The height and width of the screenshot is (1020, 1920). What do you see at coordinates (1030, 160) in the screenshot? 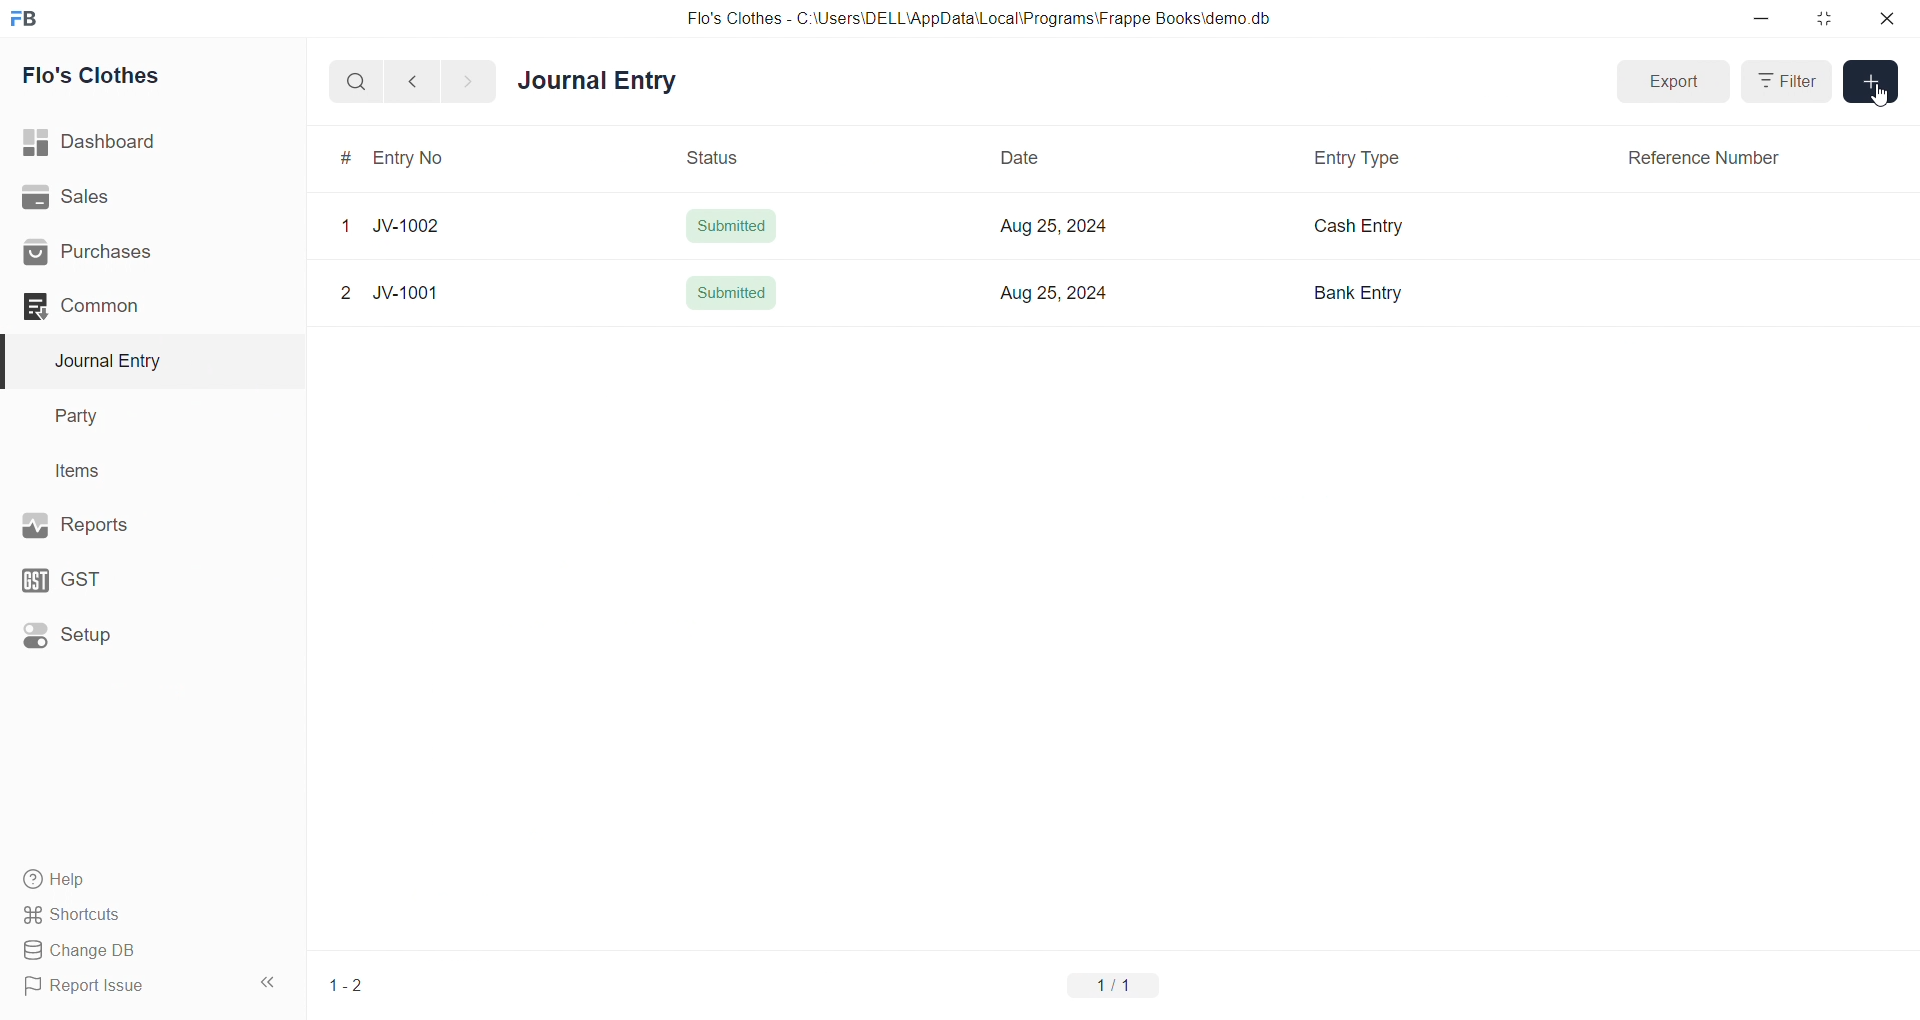
I see `Date` at bounding box center [1030, 160].